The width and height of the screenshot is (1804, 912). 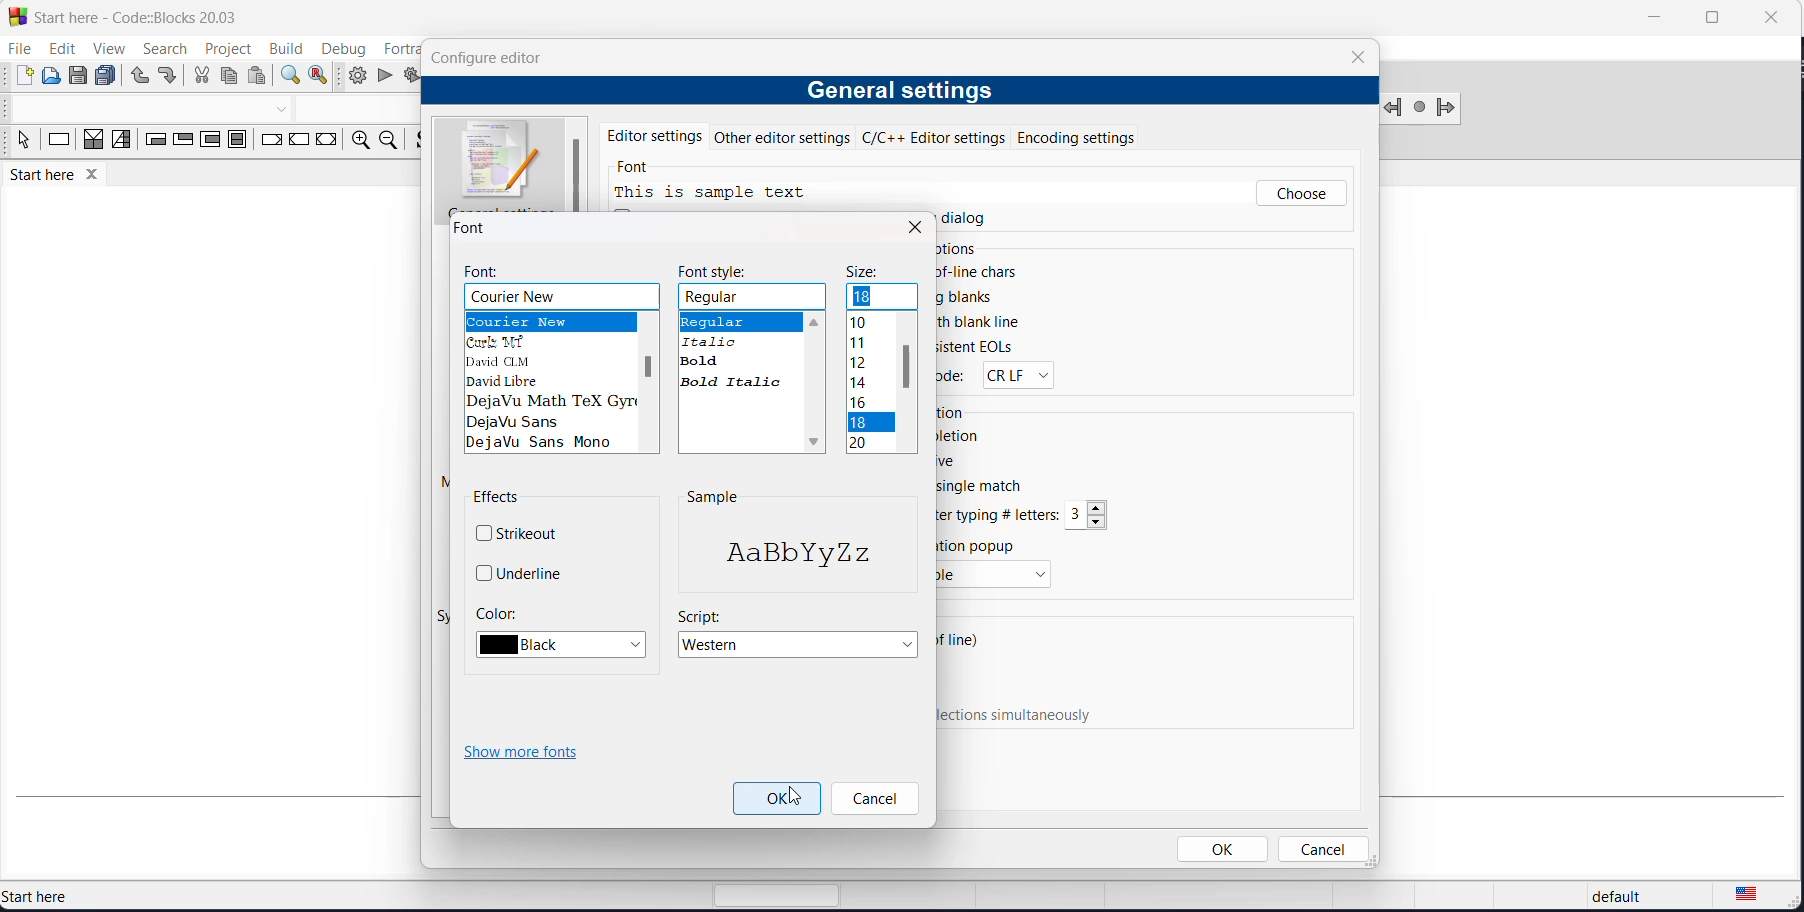 What do you see at coordinates (1100, 136) in the screenshot?
I see `encoding settings` at bounding box center [1100, 136].